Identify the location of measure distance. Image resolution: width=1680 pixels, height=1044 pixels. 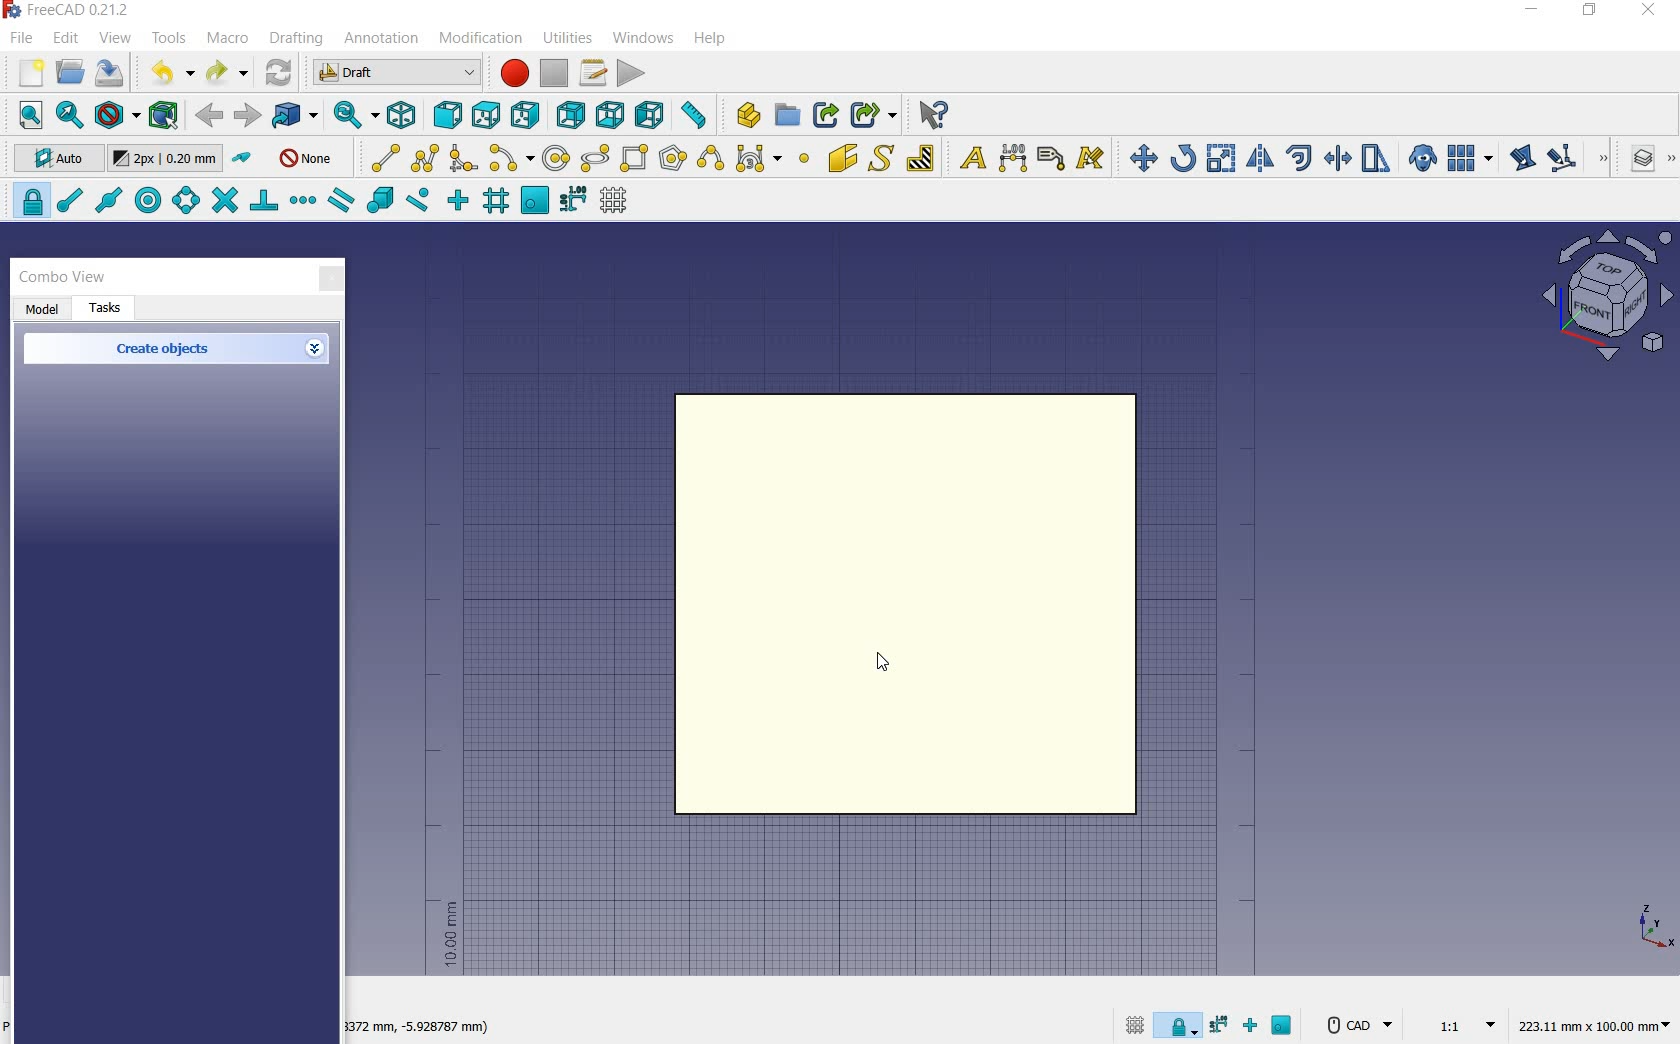
(696, 115).